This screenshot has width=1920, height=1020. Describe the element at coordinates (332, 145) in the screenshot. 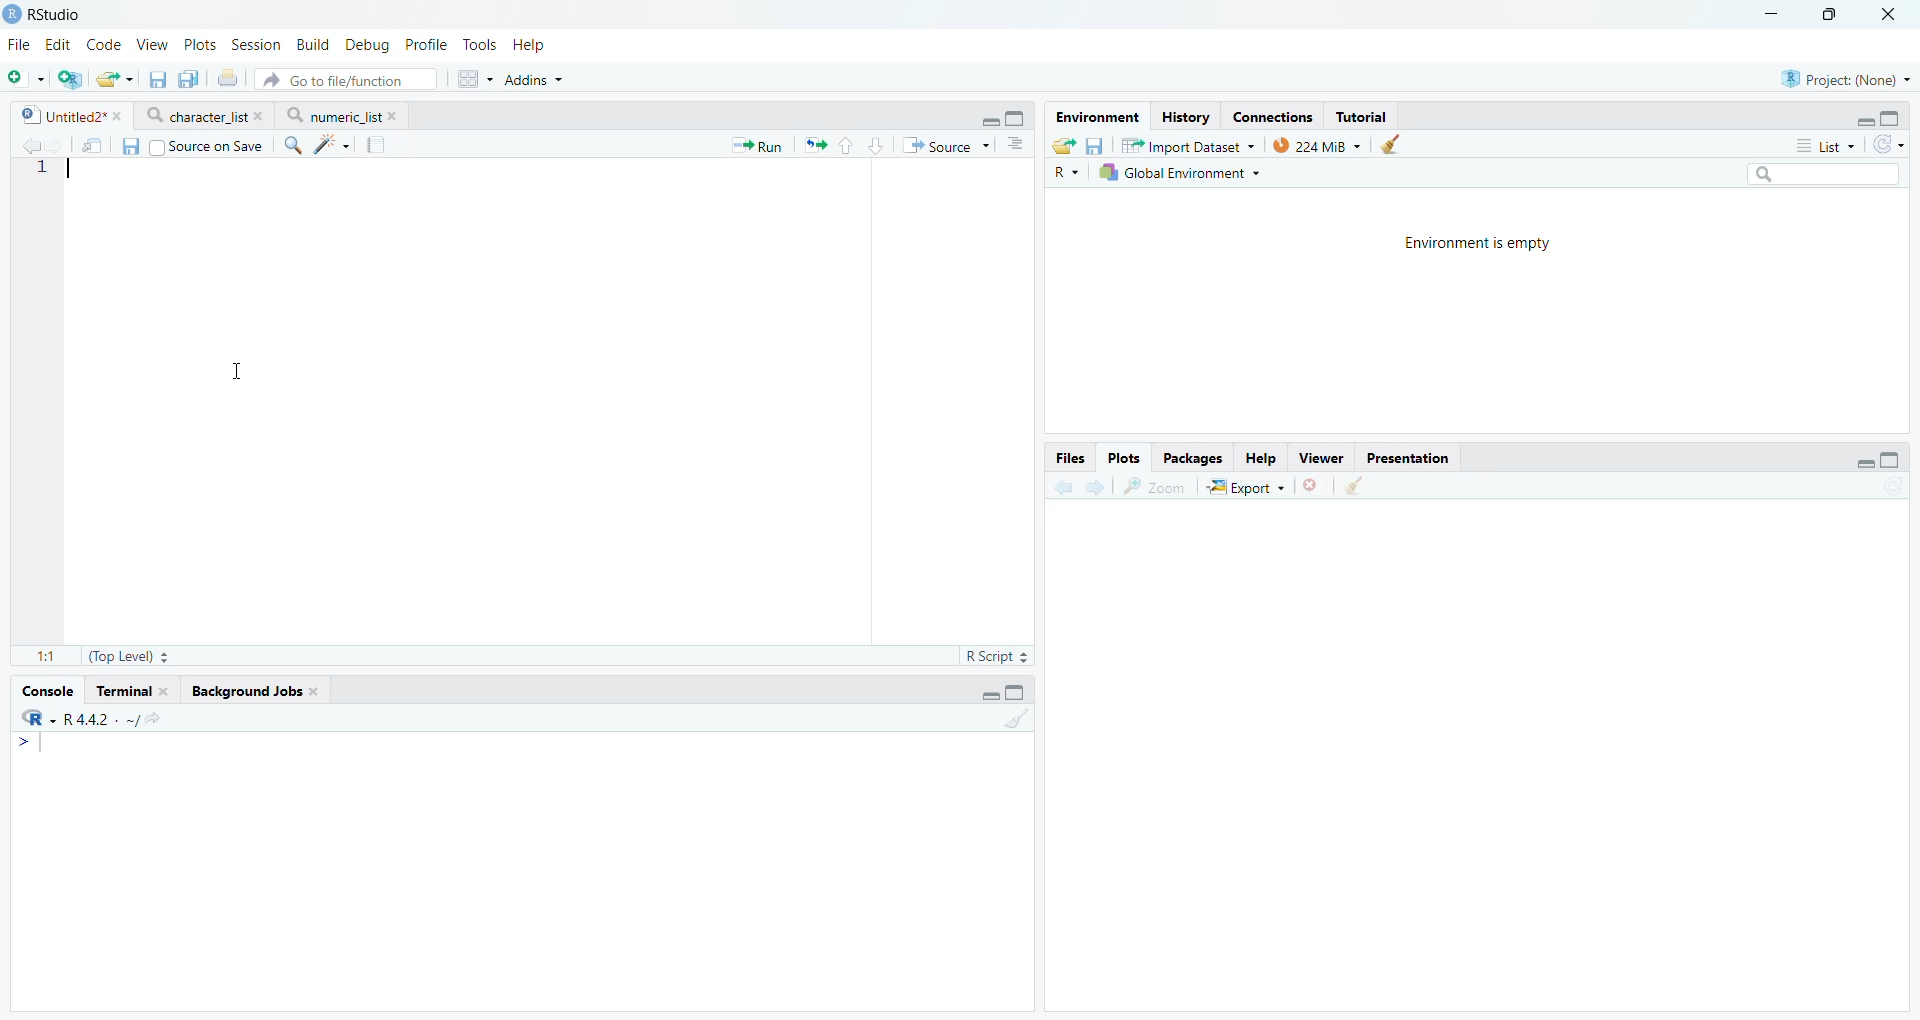

I see `Code tools` at that location.